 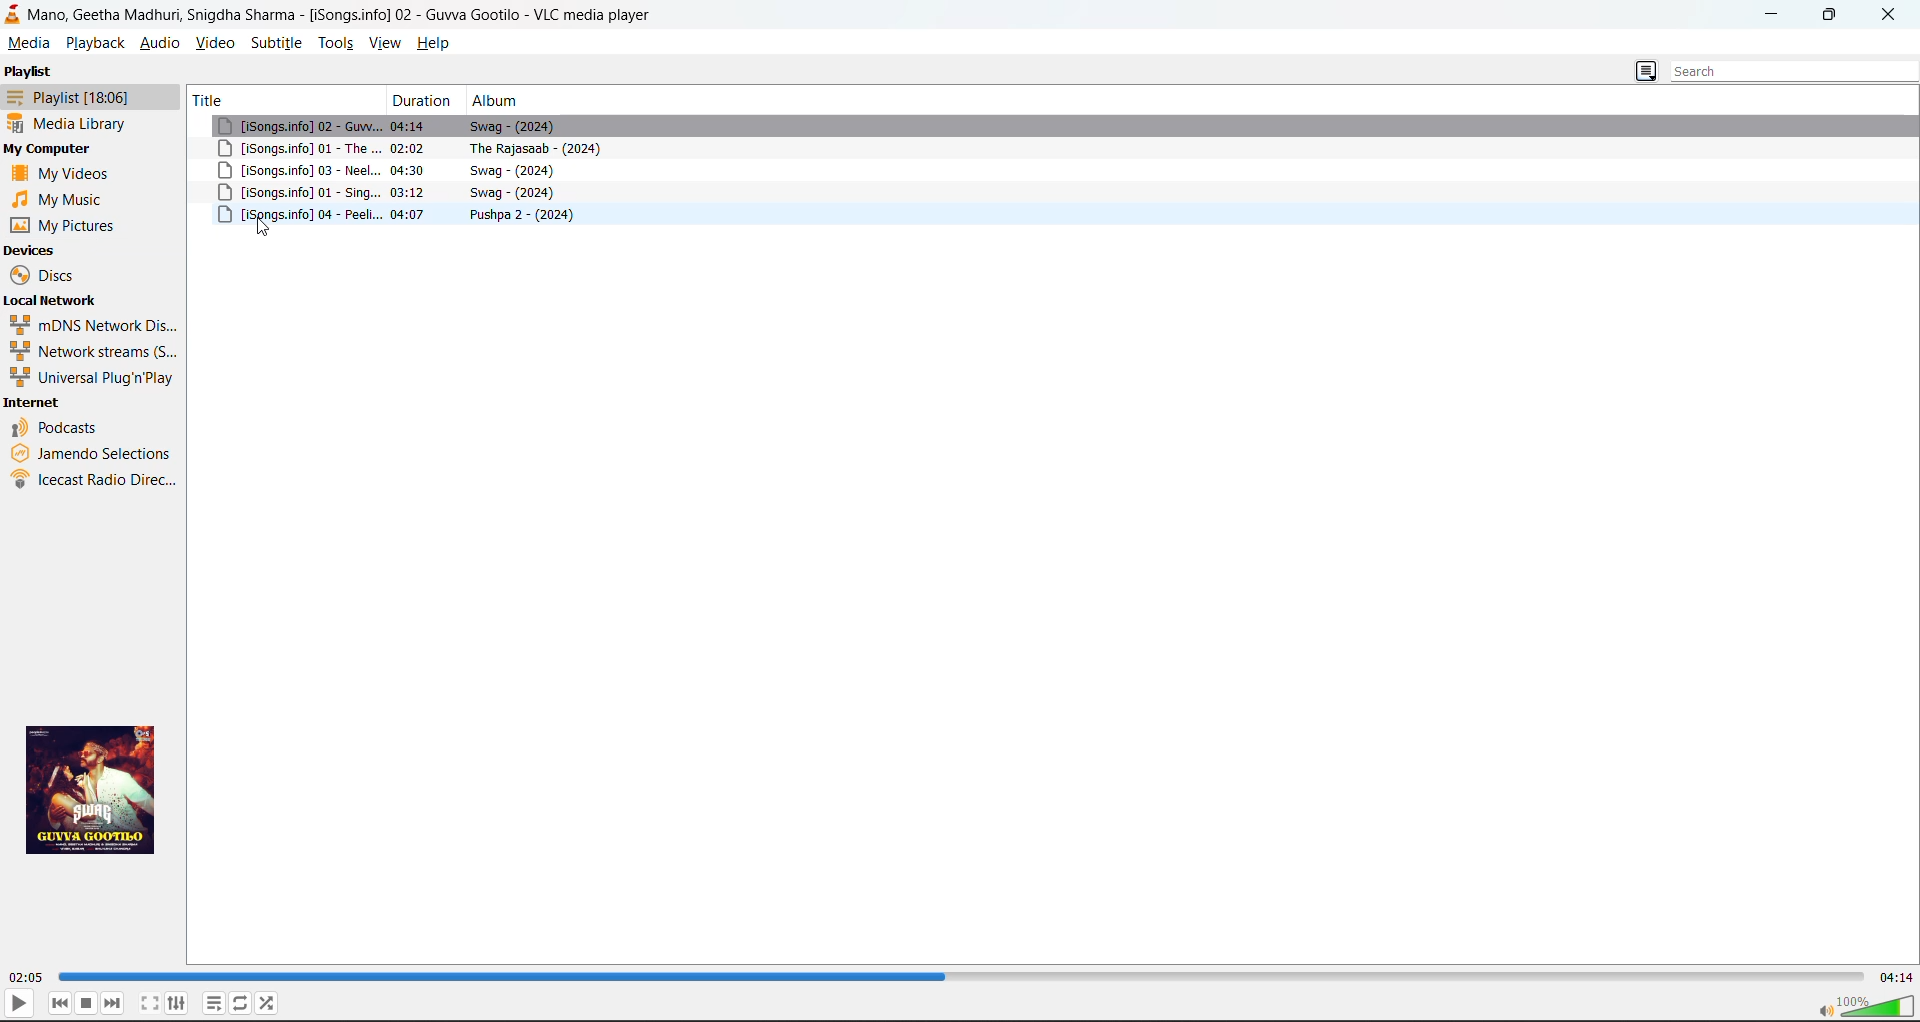 I want to click on network streams, so click(x=88, y=350).